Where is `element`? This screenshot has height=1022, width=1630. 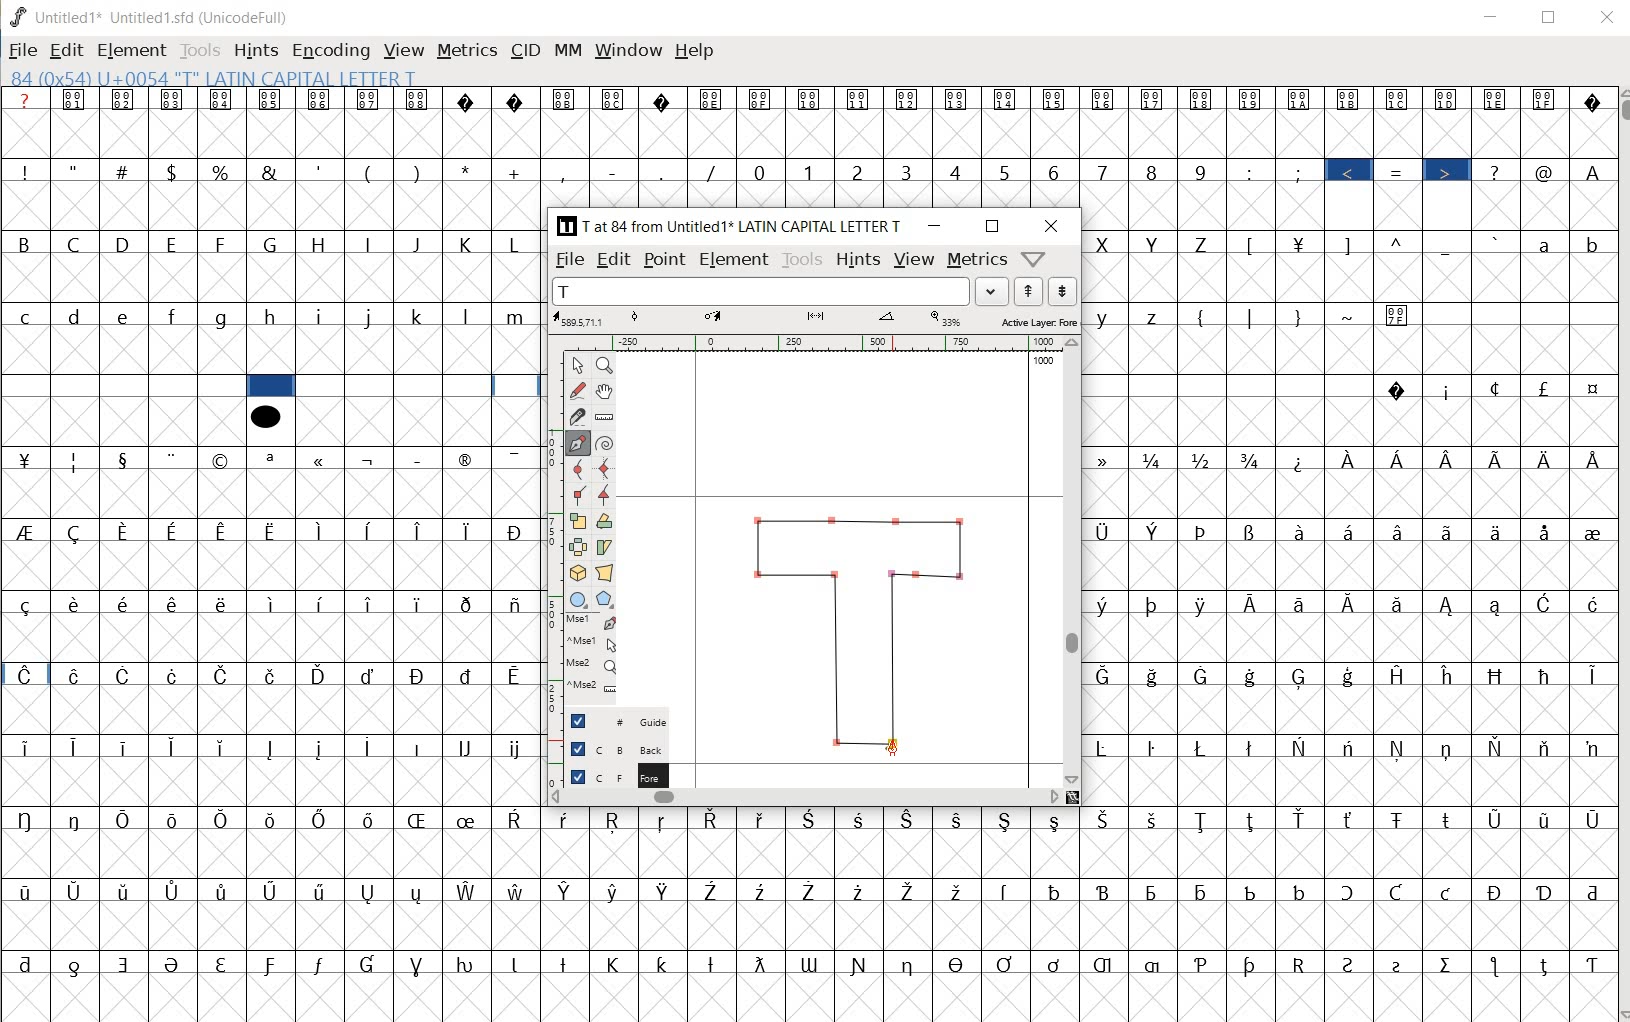
element is located at coordinates (734, 258).